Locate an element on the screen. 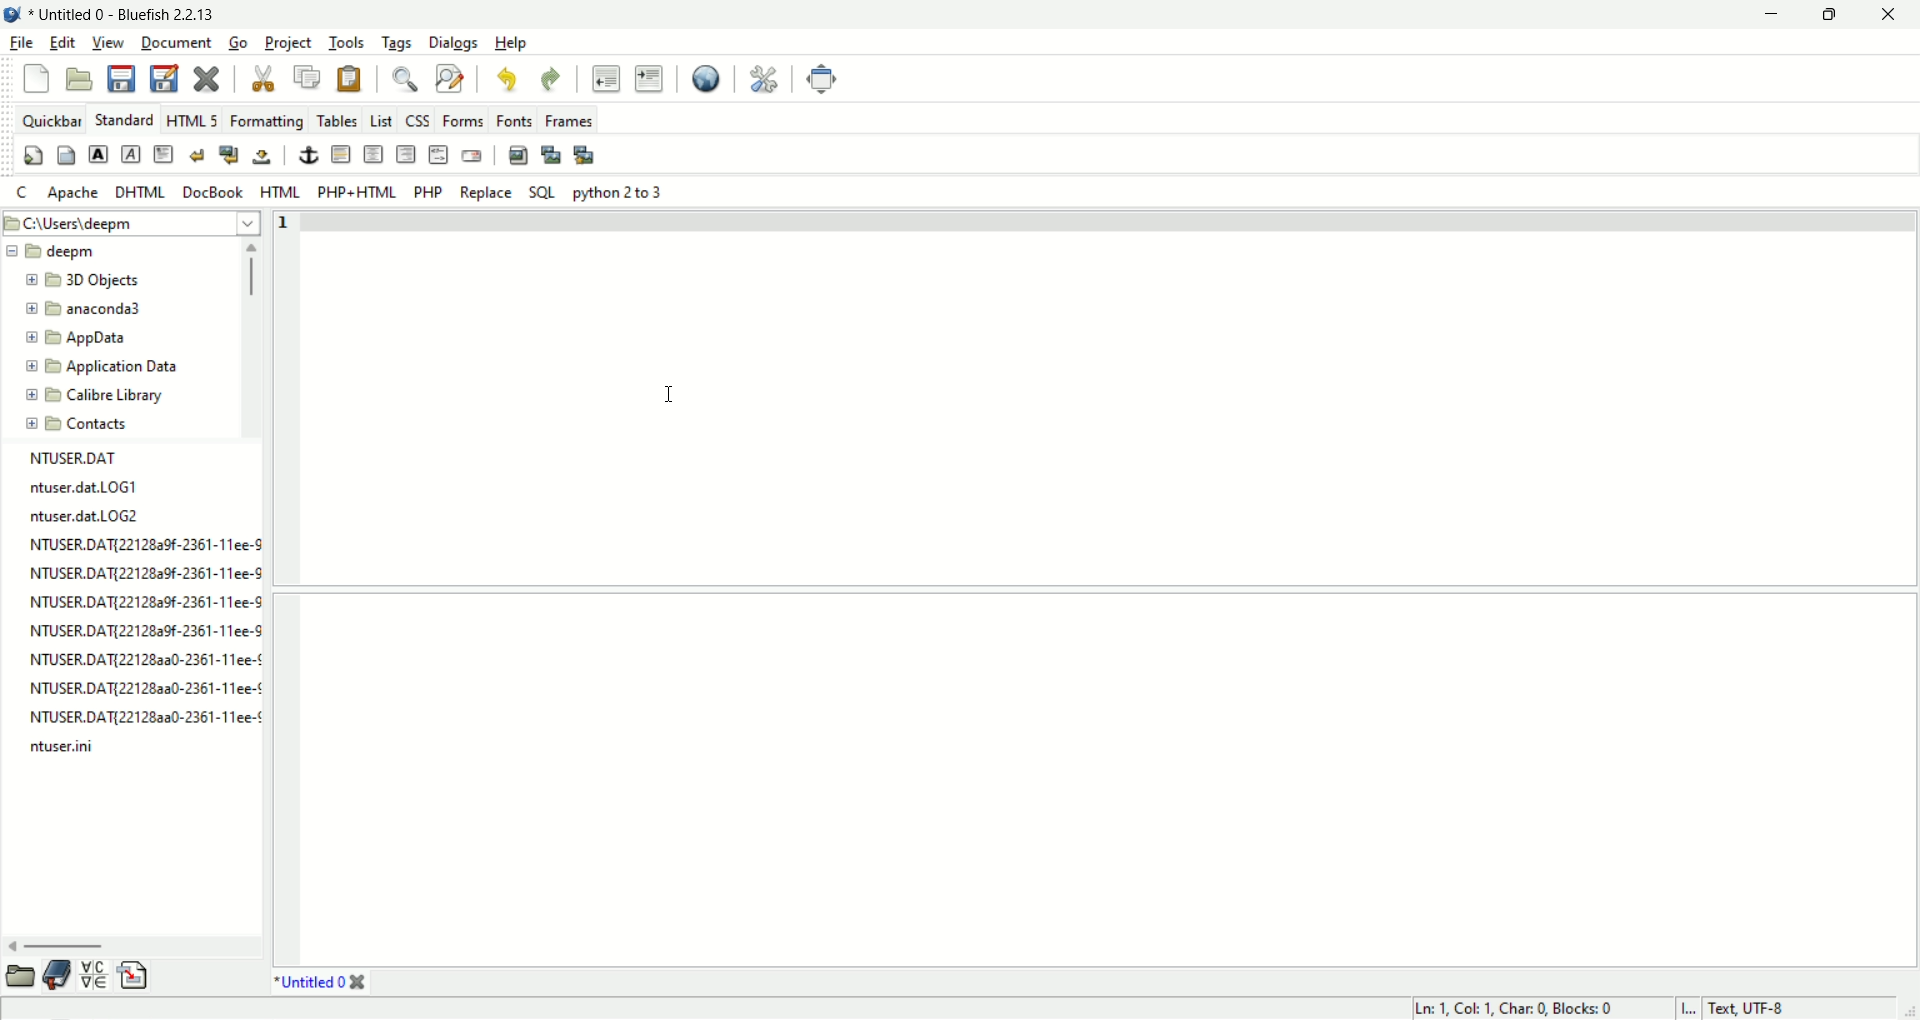 This screenshot has height=1020, width=1920. save as is located at coordinates (165, 78).